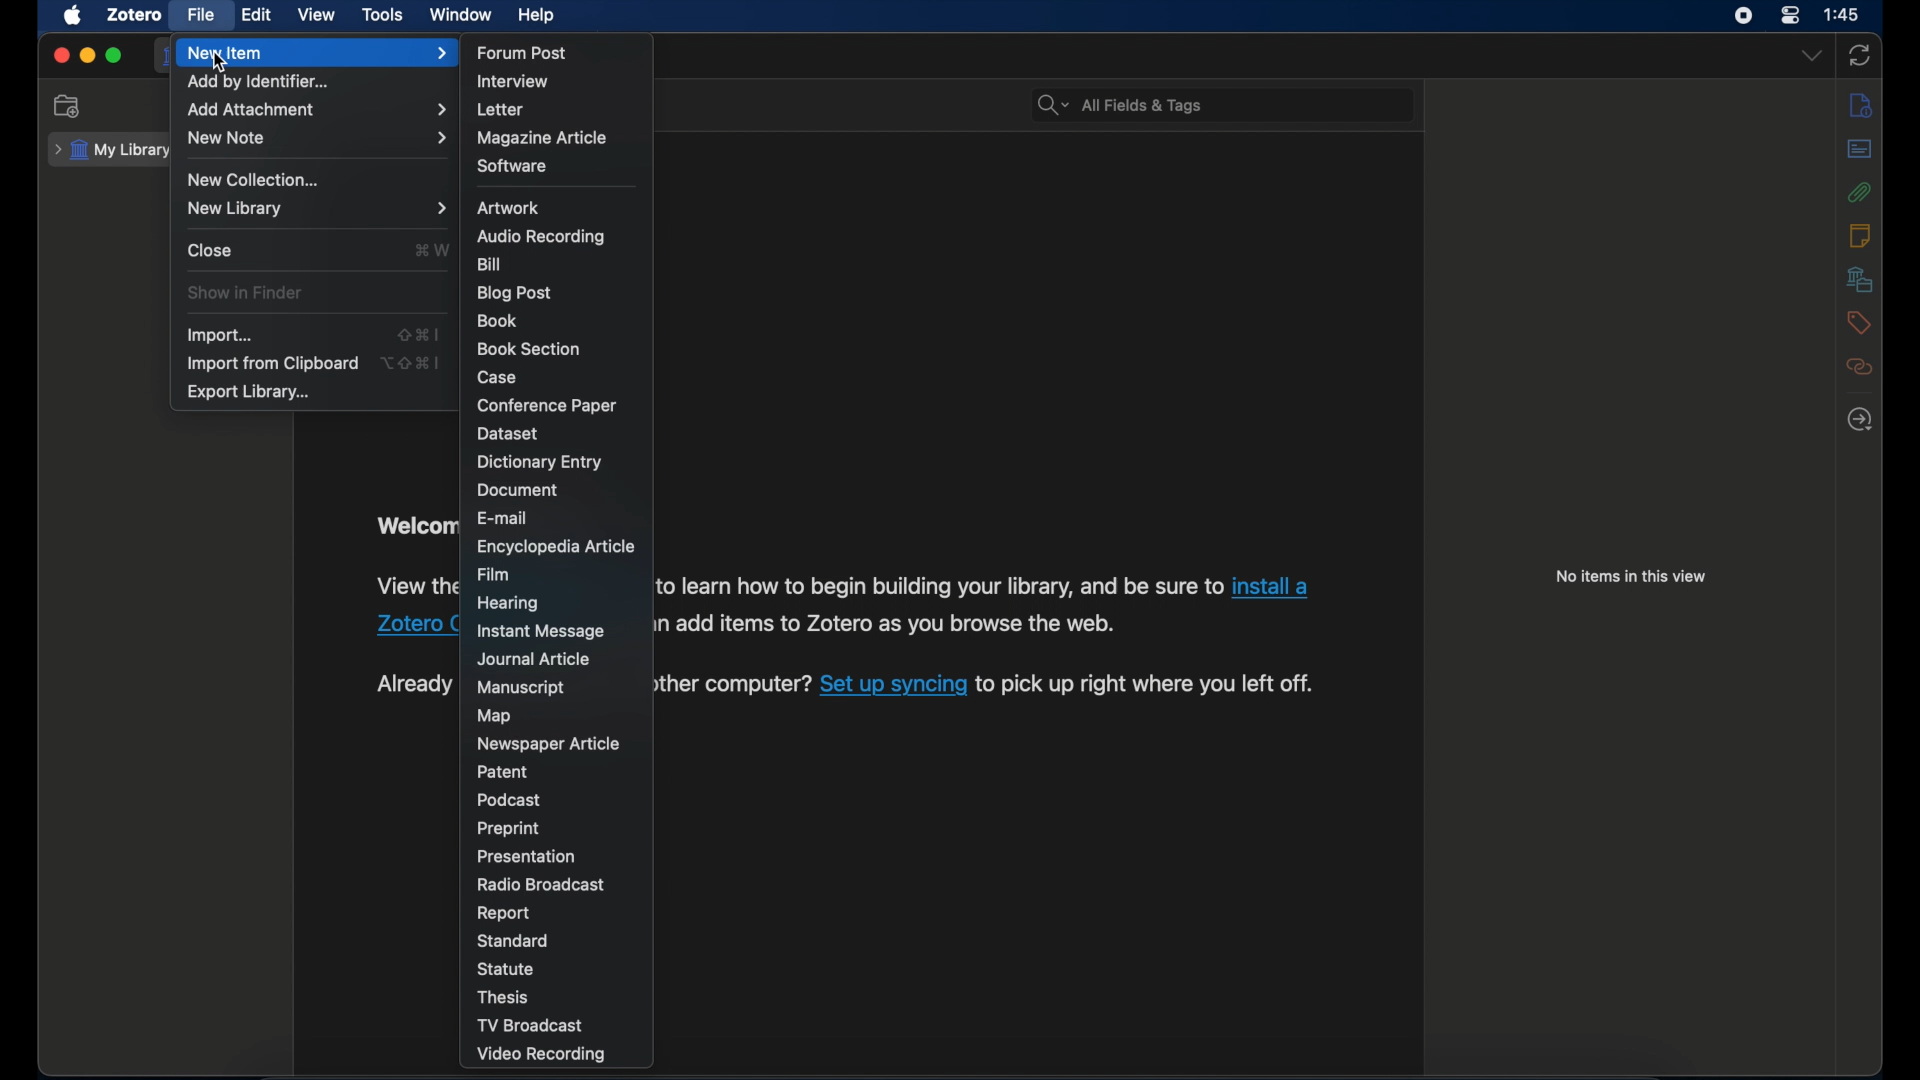  What do you see at coordinates (1790, 15) in the screenshot?
I see `control center` at bounding box center [1790, 15].